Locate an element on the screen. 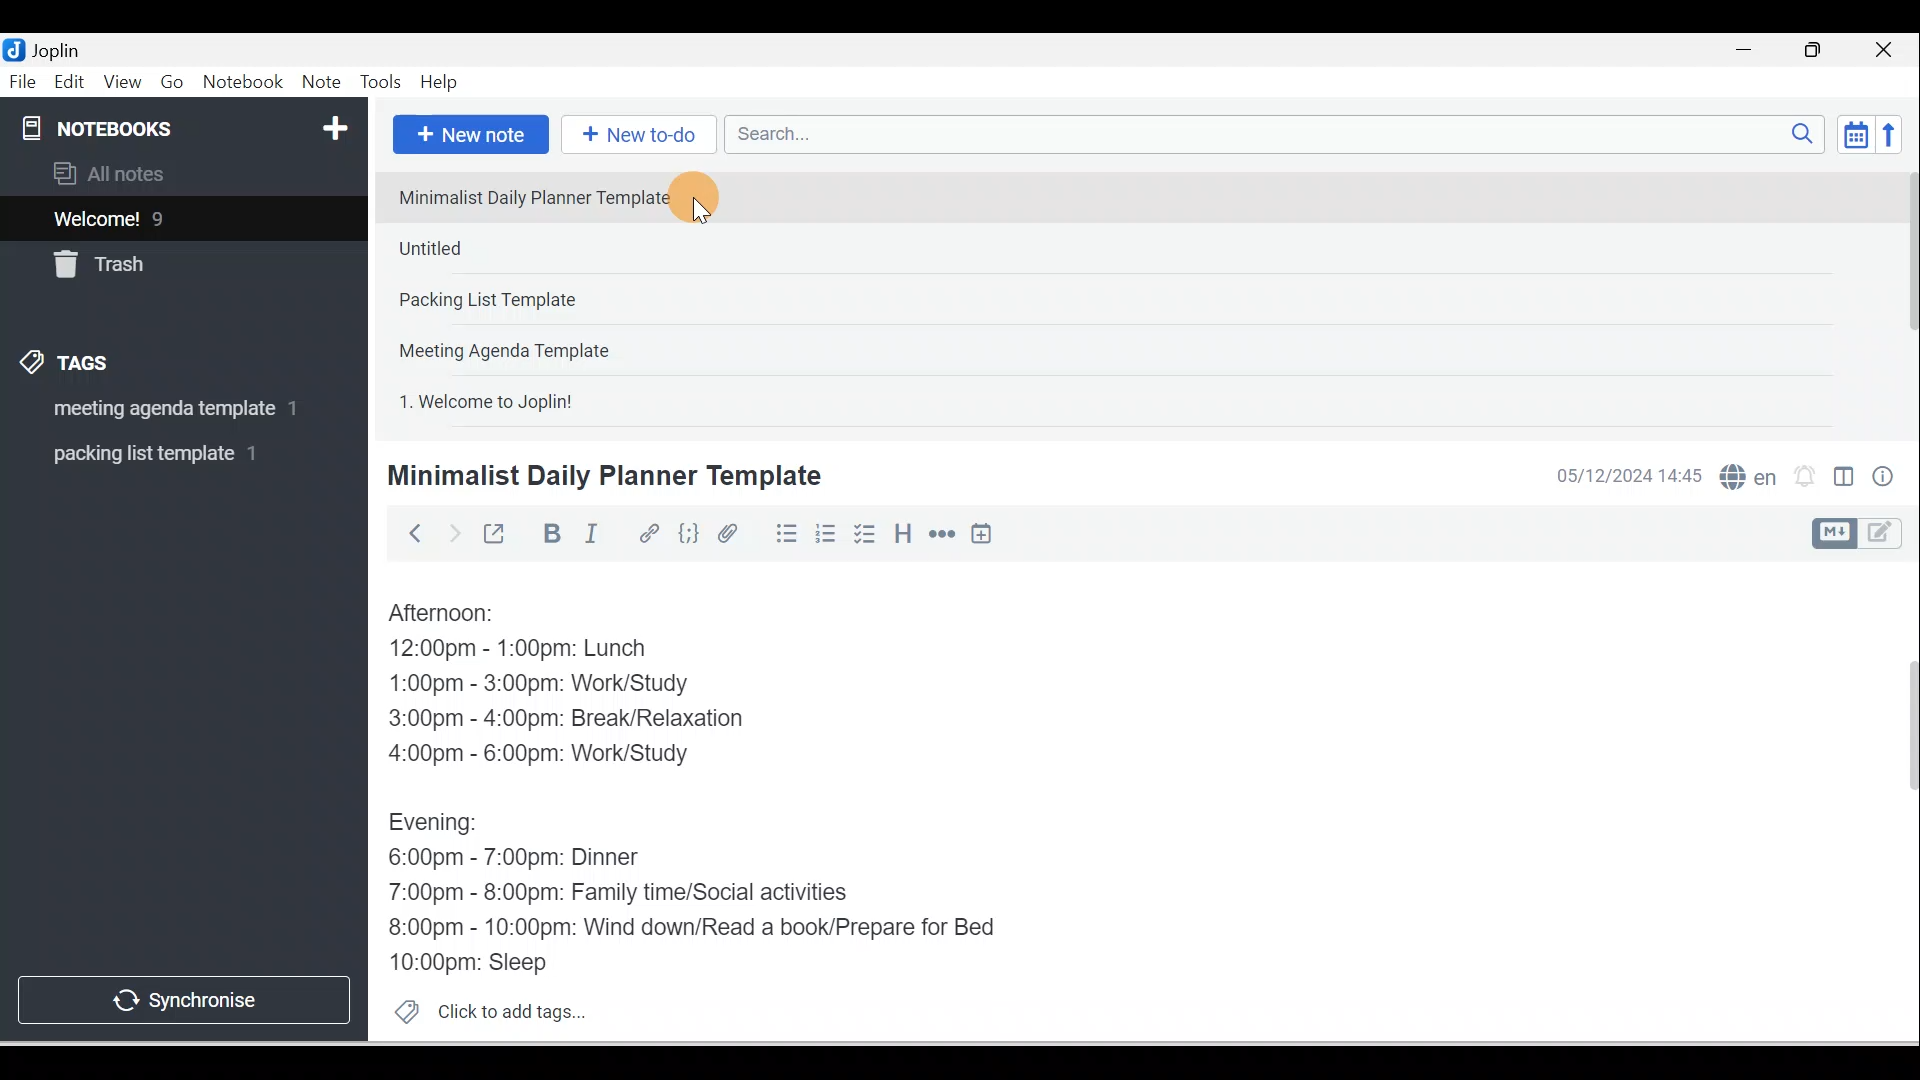  Note 2 is located at coordinates (529, 248).